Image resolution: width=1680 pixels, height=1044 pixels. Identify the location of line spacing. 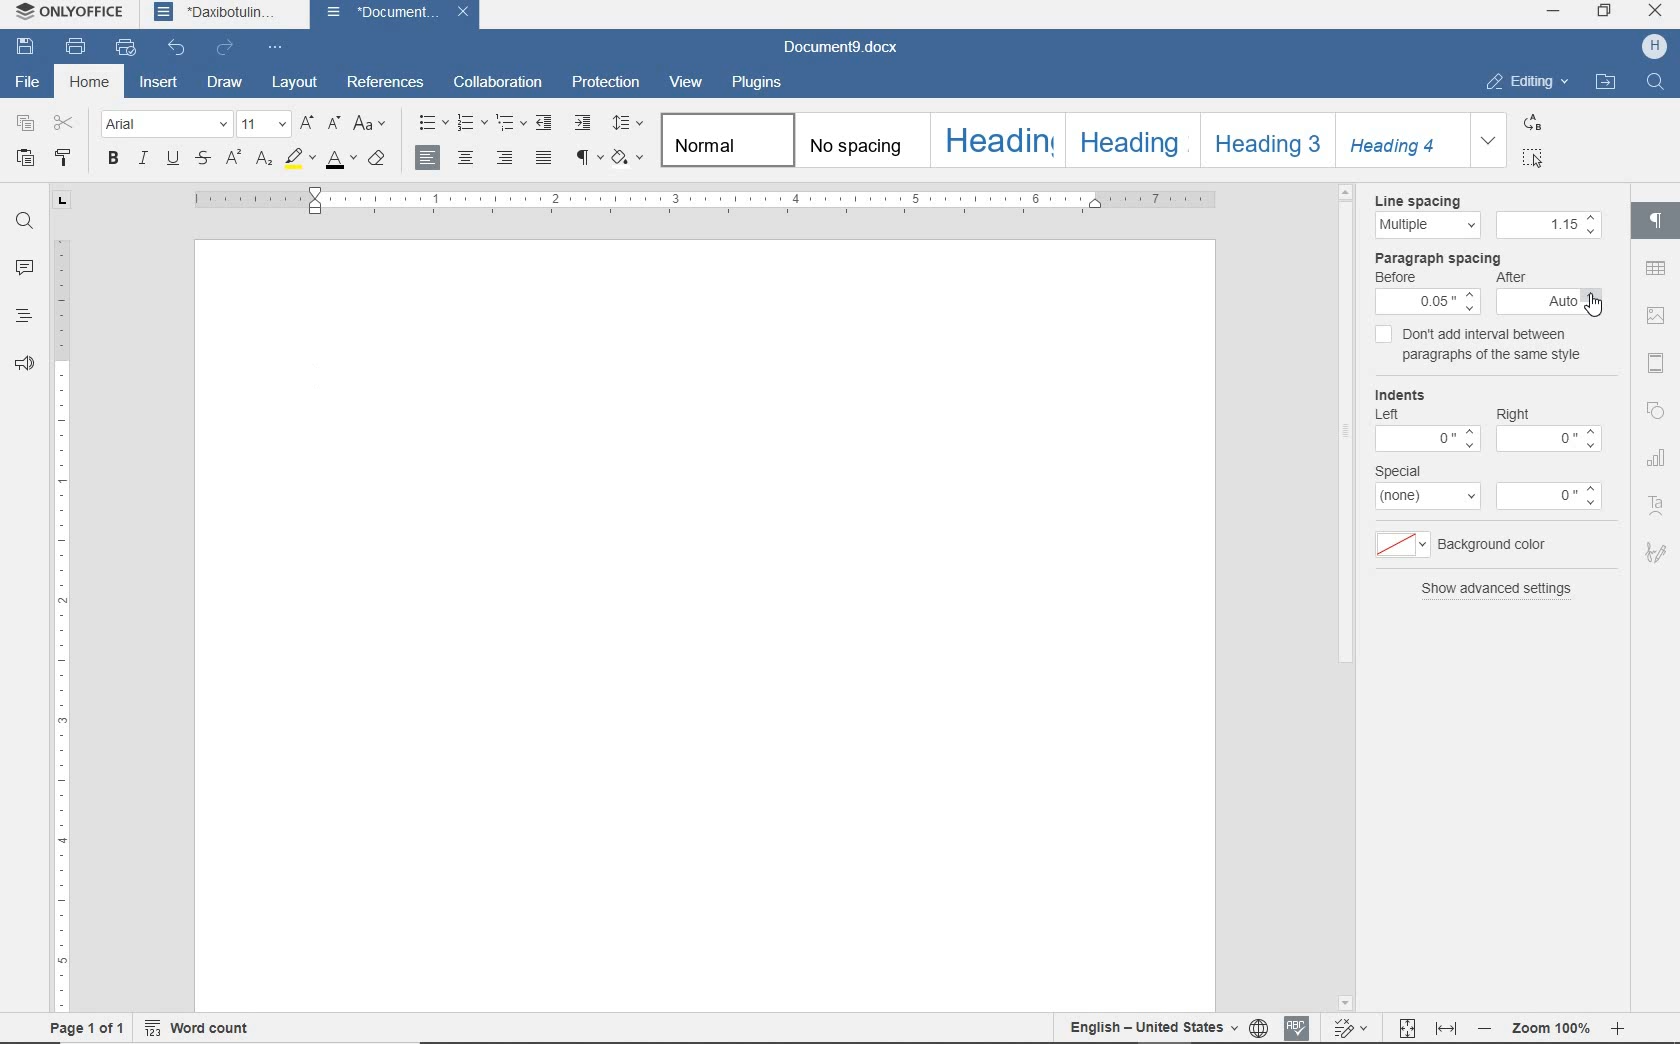
(1427, 225).